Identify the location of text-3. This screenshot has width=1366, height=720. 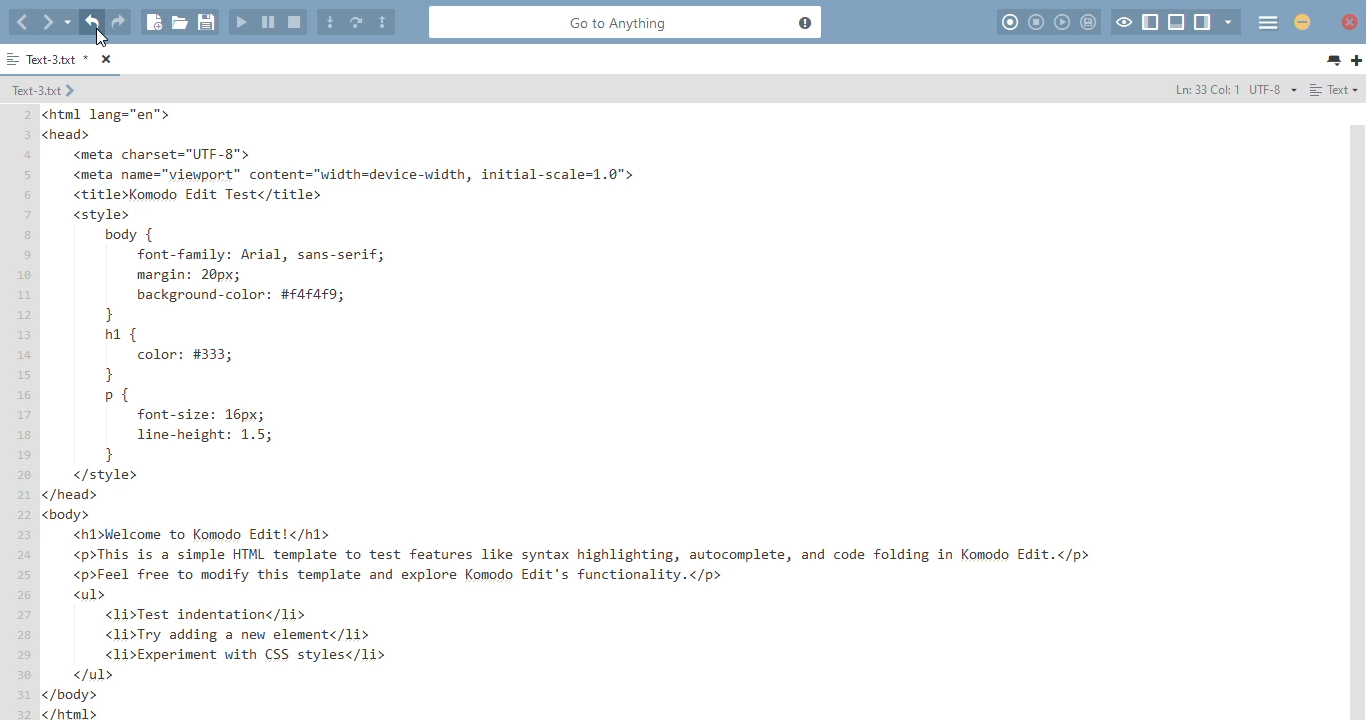
(44, 90).